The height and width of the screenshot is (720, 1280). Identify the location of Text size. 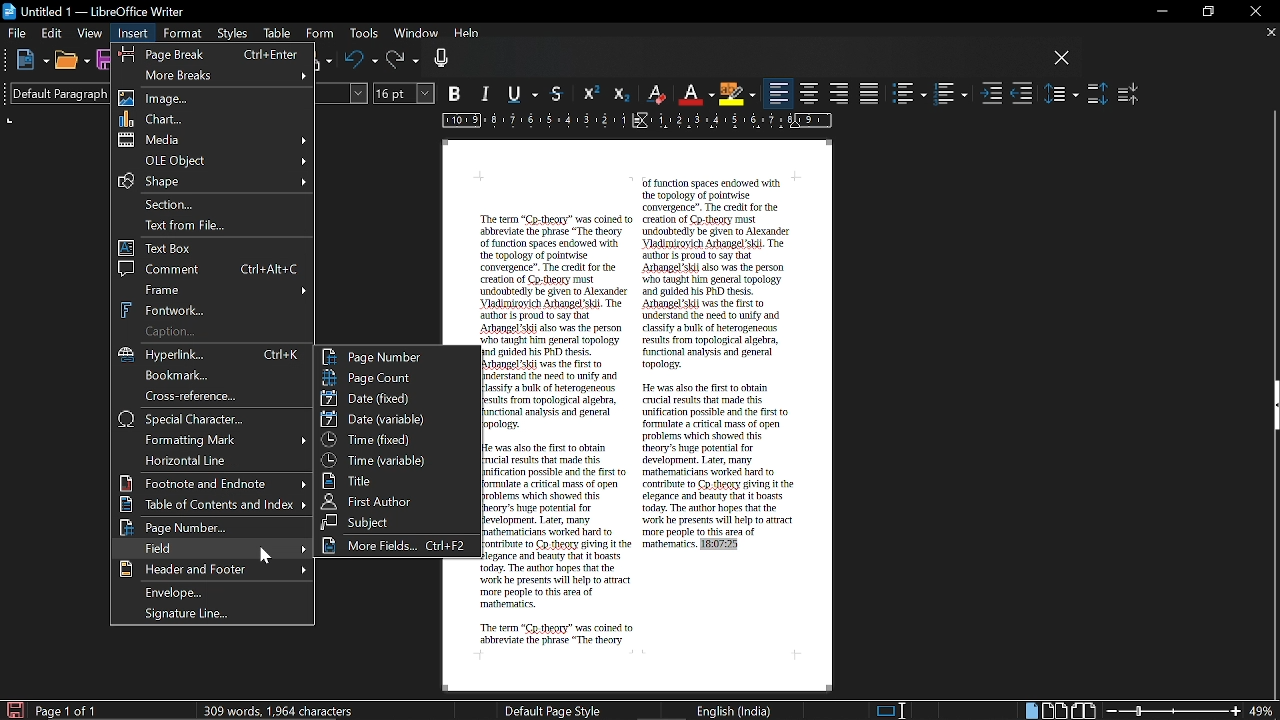
(405, 93).